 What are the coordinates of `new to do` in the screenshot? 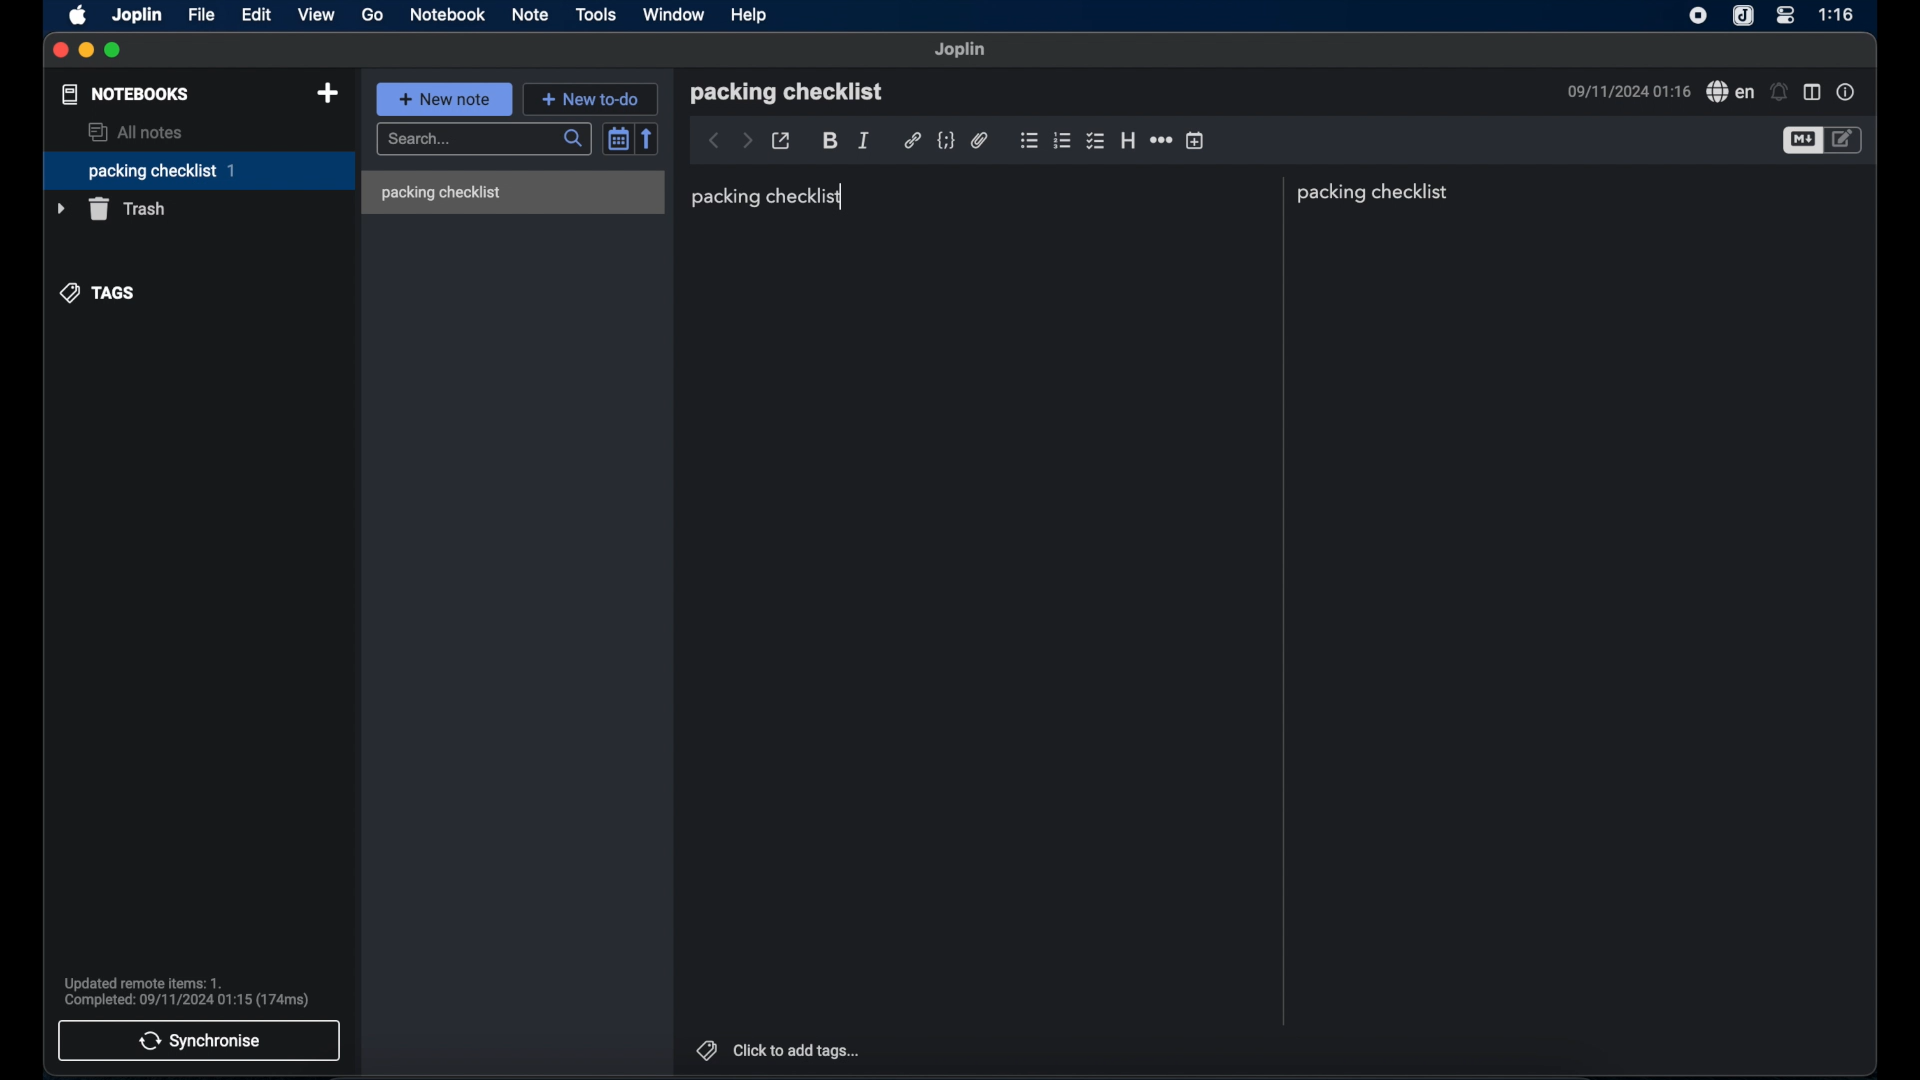 It's located at (591, 98).